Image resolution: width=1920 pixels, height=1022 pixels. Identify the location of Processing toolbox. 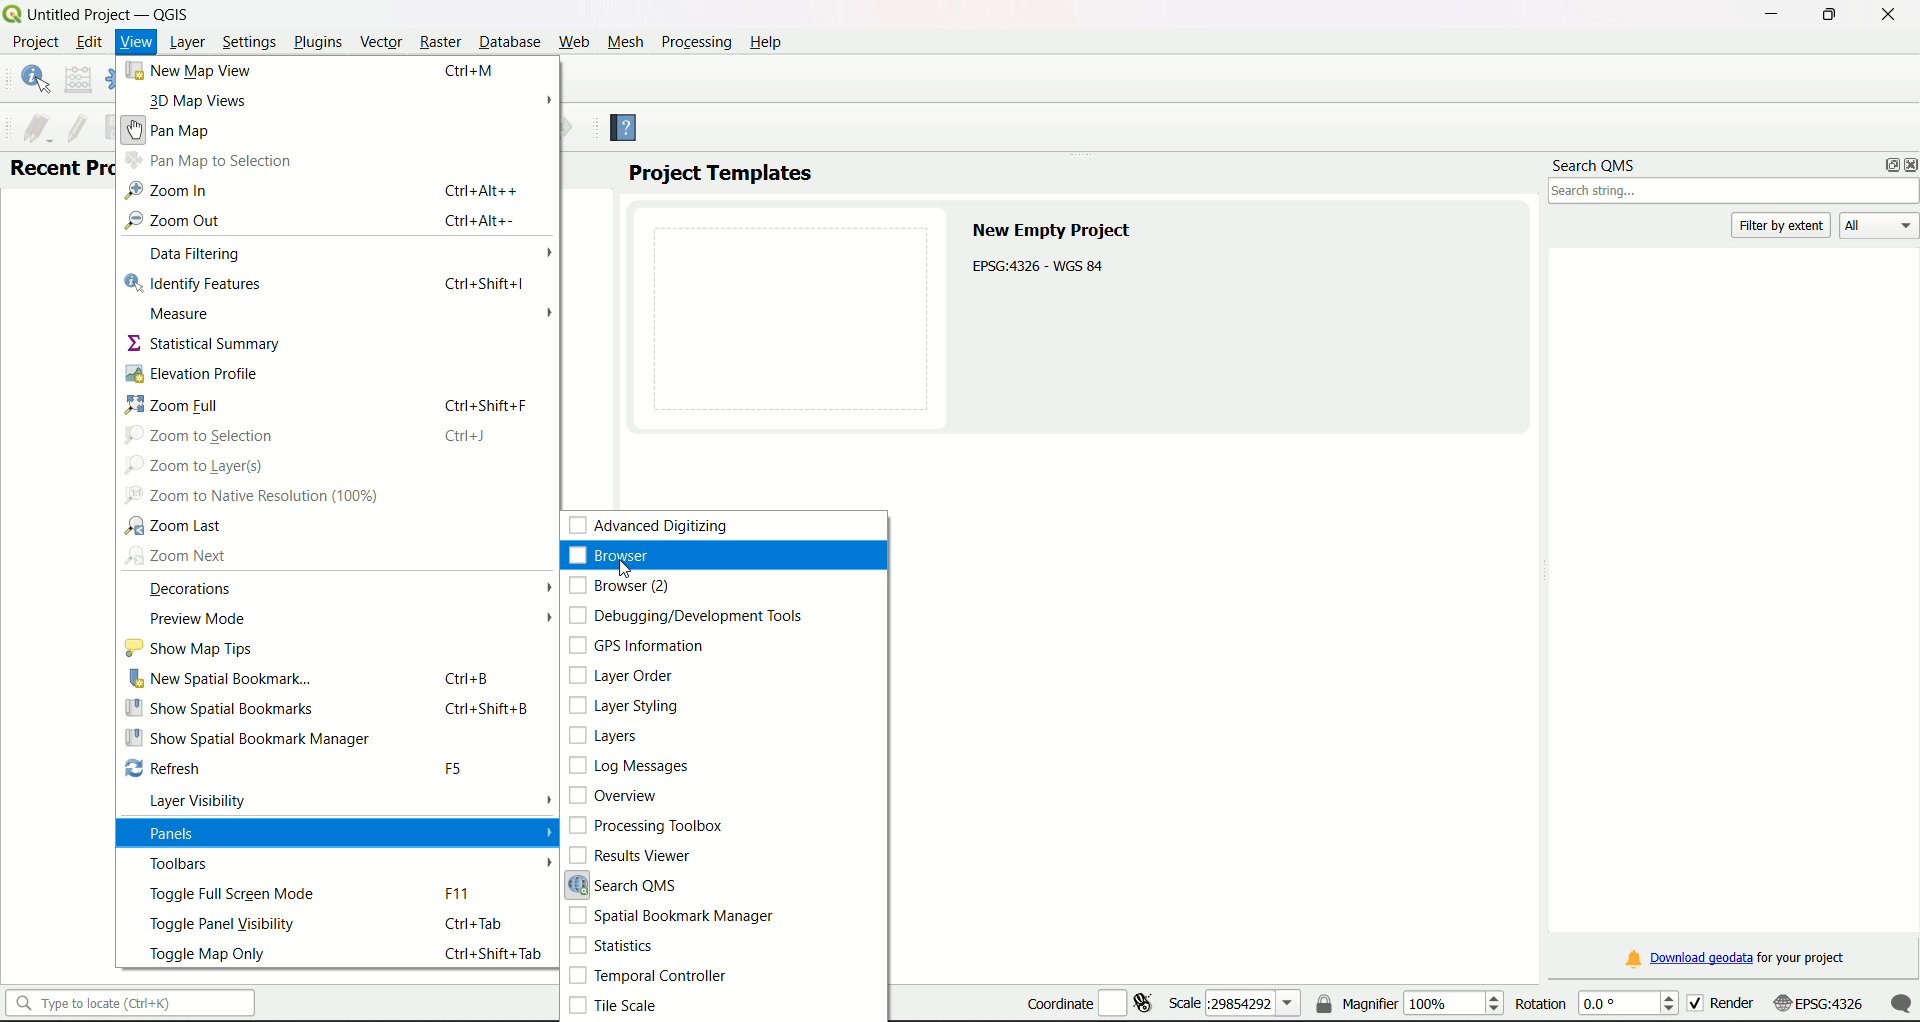
(646, 825).